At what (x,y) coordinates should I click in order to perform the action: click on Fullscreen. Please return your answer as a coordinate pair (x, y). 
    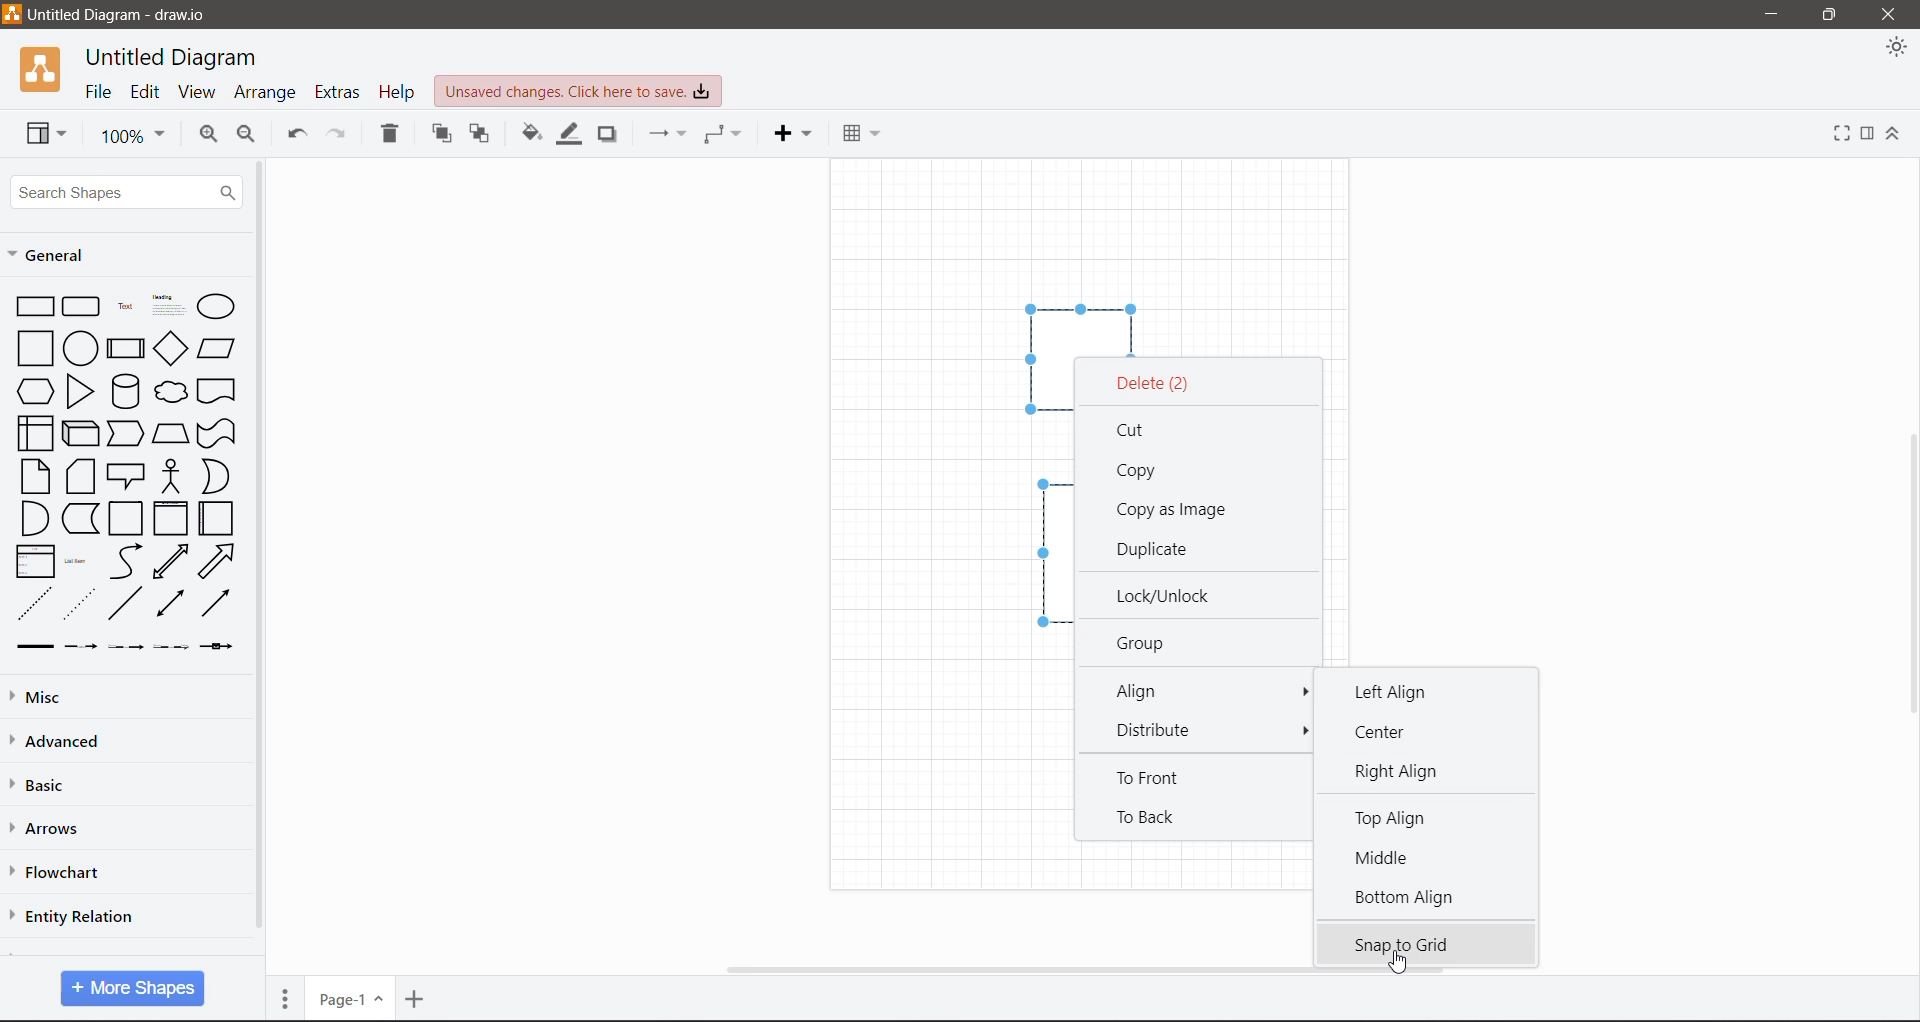
    Looking at the image, I should click on (1841, 133).